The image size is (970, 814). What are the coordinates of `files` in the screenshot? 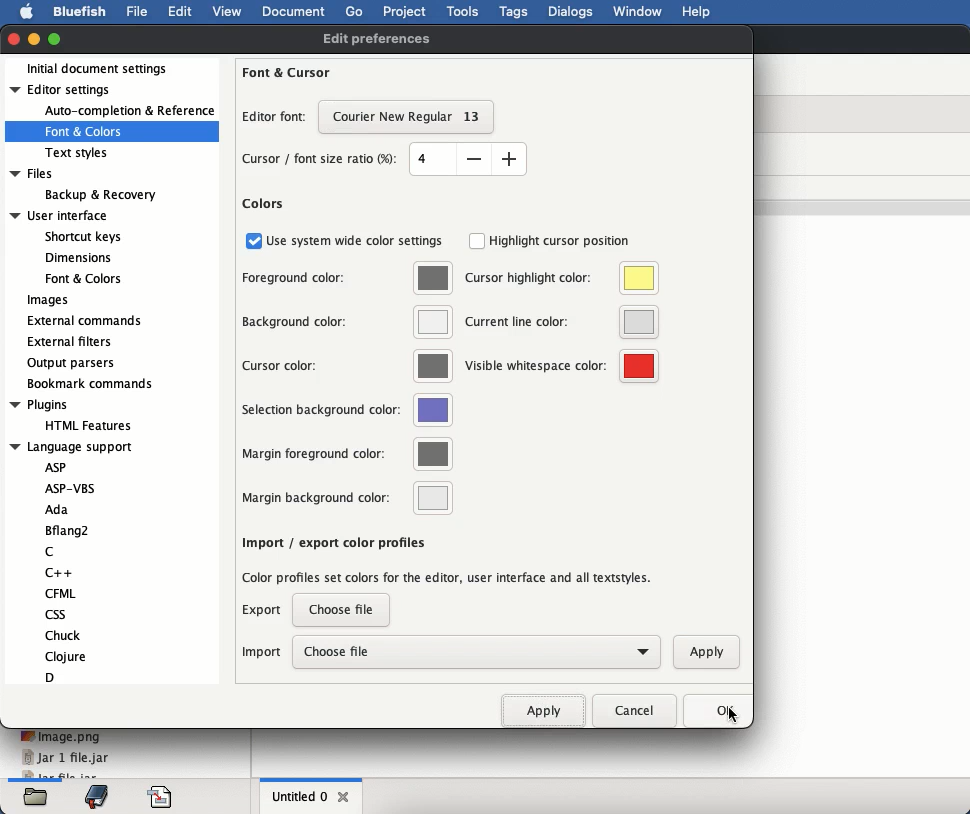 It's located at (36, 797).